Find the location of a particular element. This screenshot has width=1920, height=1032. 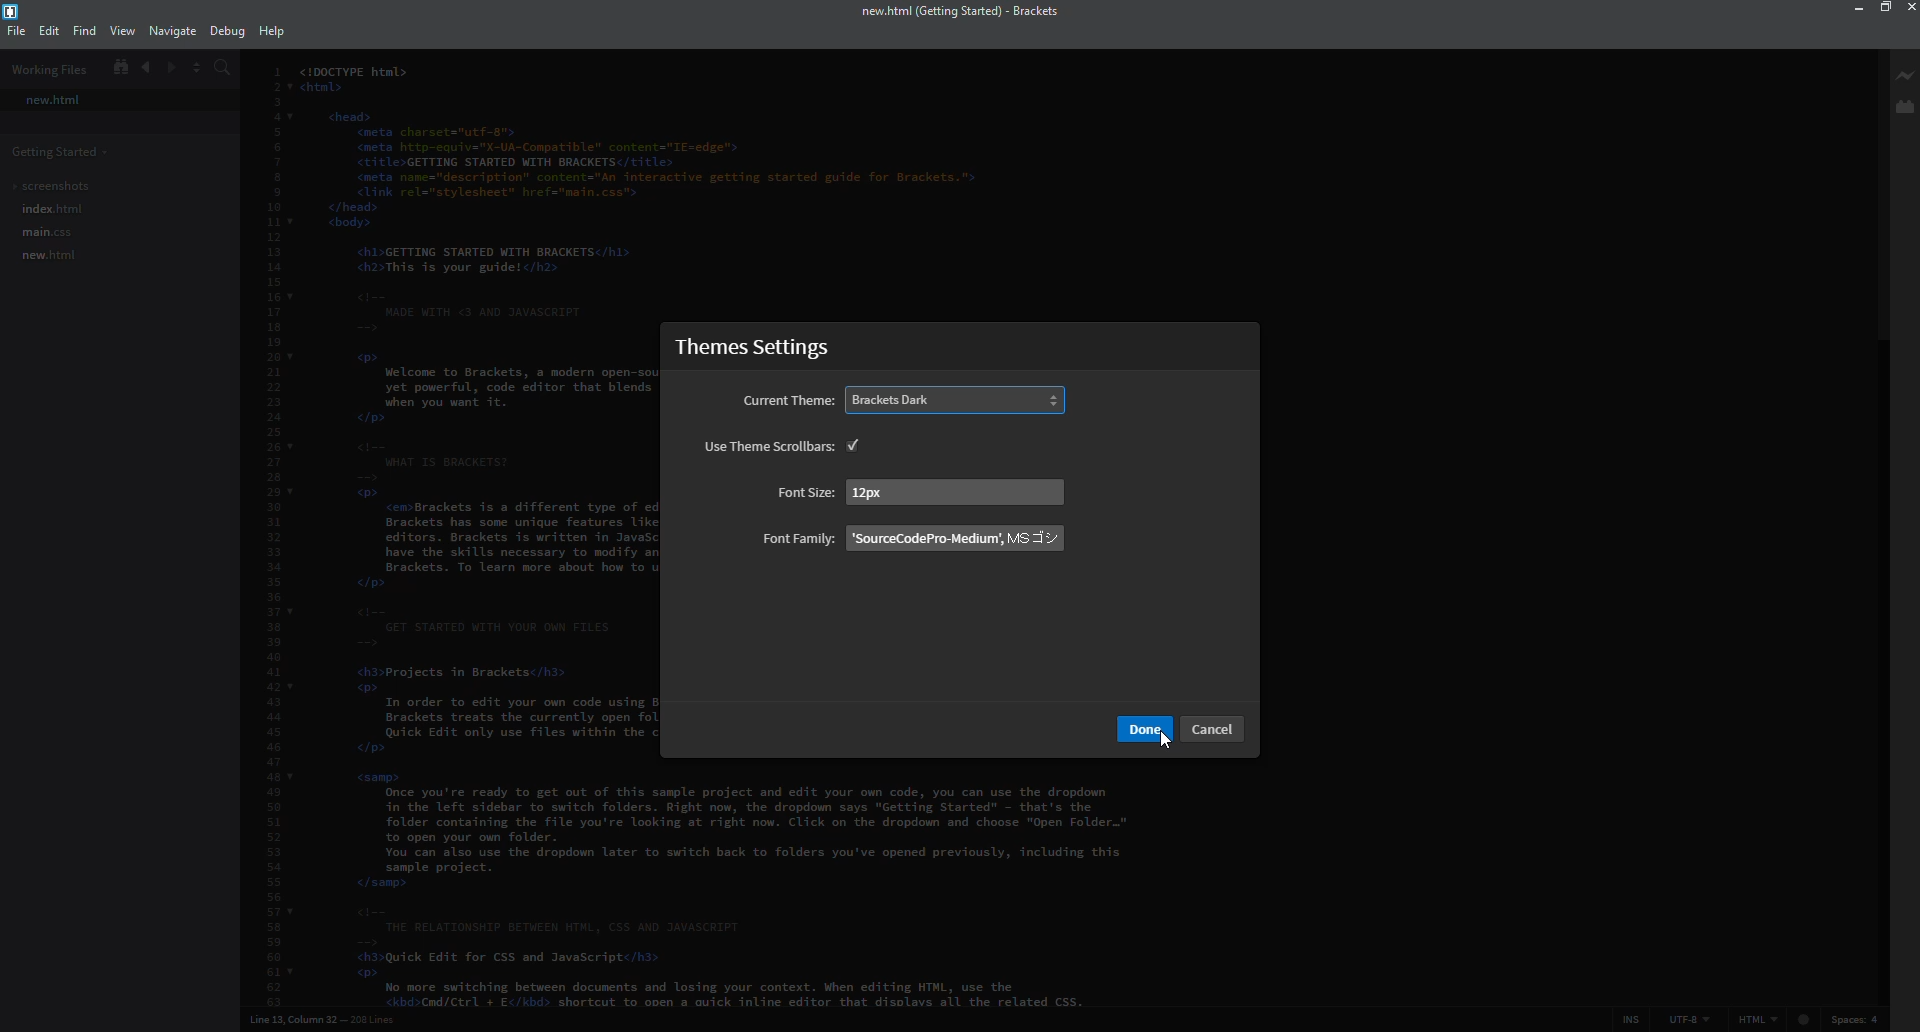

view is located at coordinates (123, 30).